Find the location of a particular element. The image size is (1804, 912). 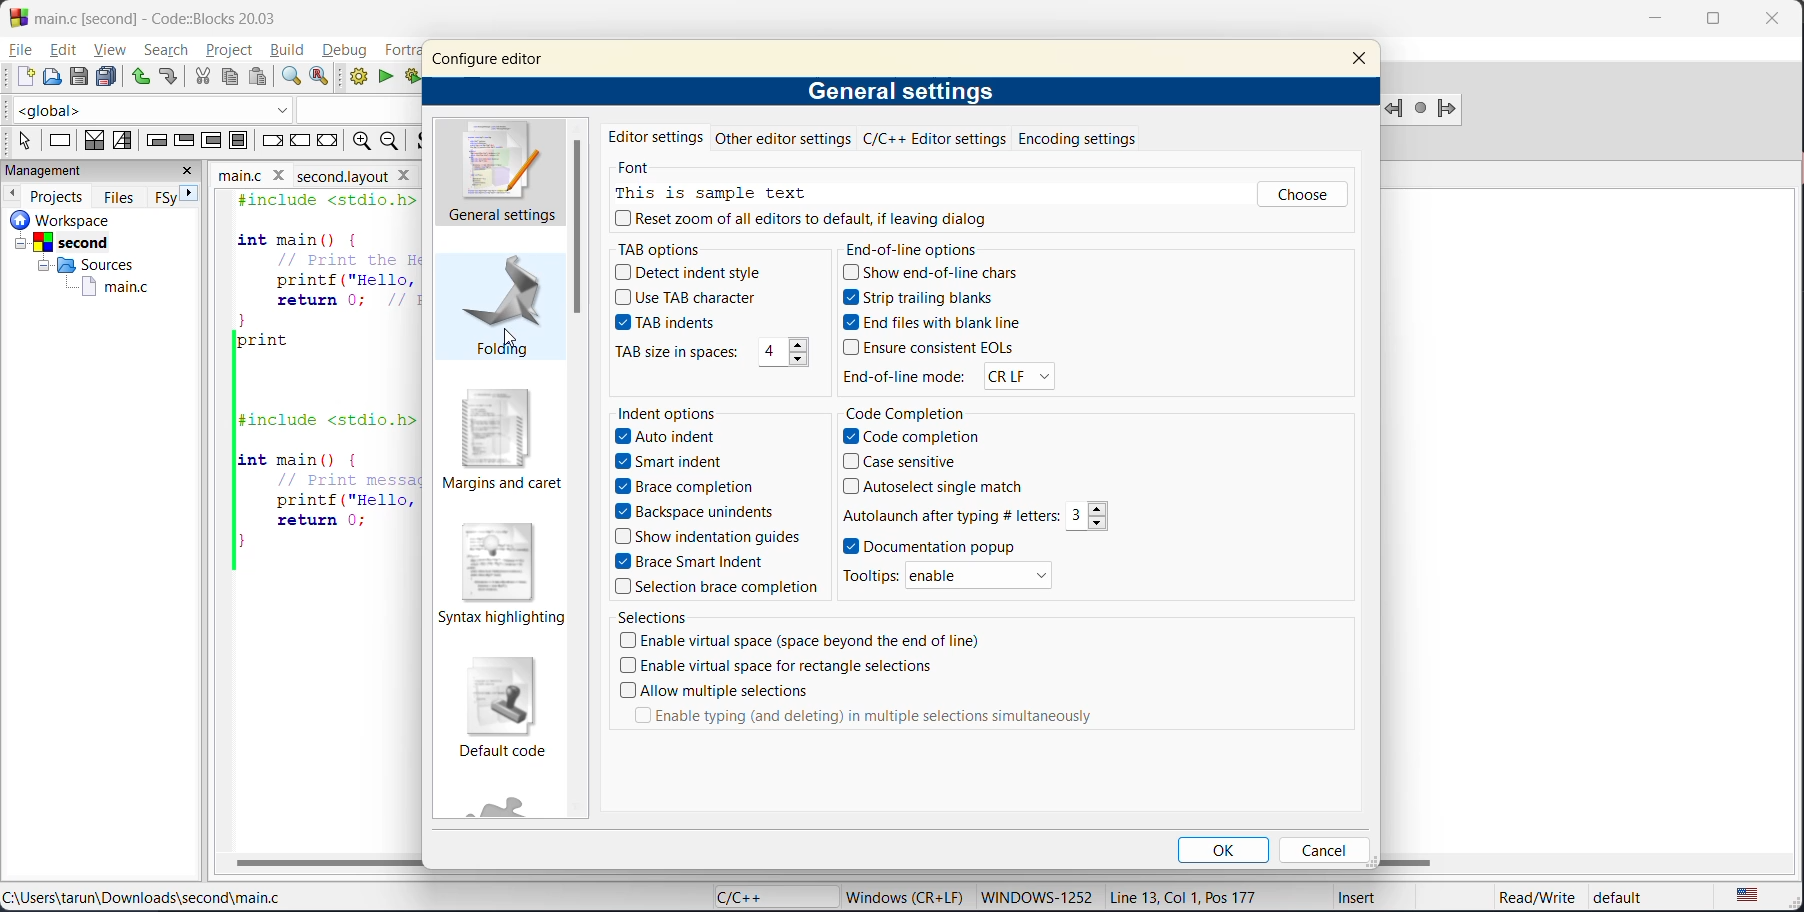

next is located at coordinates (197, 196).